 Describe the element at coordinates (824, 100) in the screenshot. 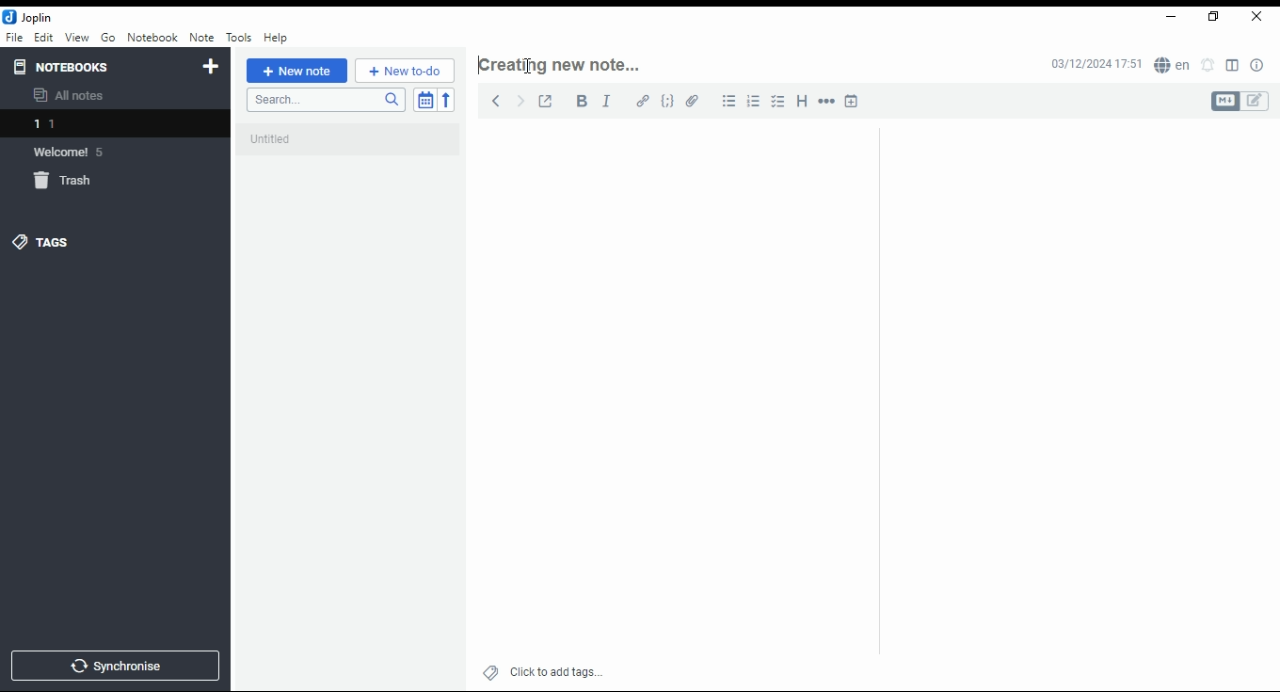

I see `horizontal rule` at that location.